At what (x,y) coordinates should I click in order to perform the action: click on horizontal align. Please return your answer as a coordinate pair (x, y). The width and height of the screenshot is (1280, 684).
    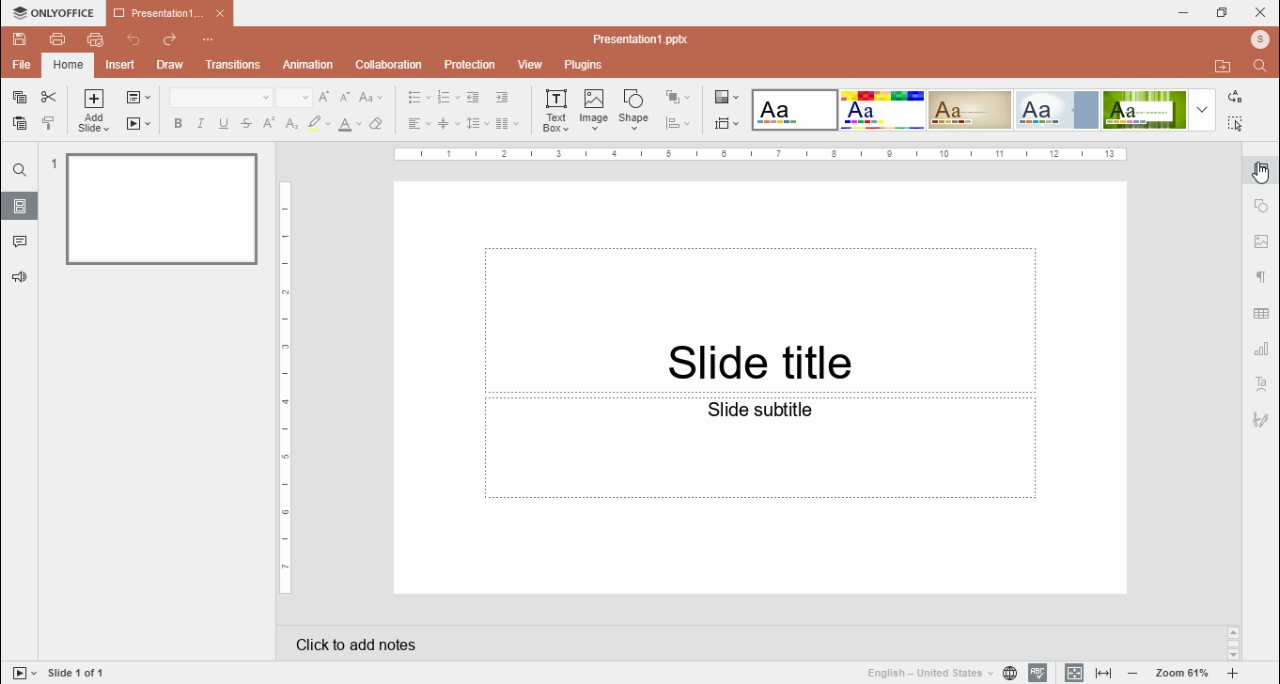
    Looking at the image, I should click on (418, 124).